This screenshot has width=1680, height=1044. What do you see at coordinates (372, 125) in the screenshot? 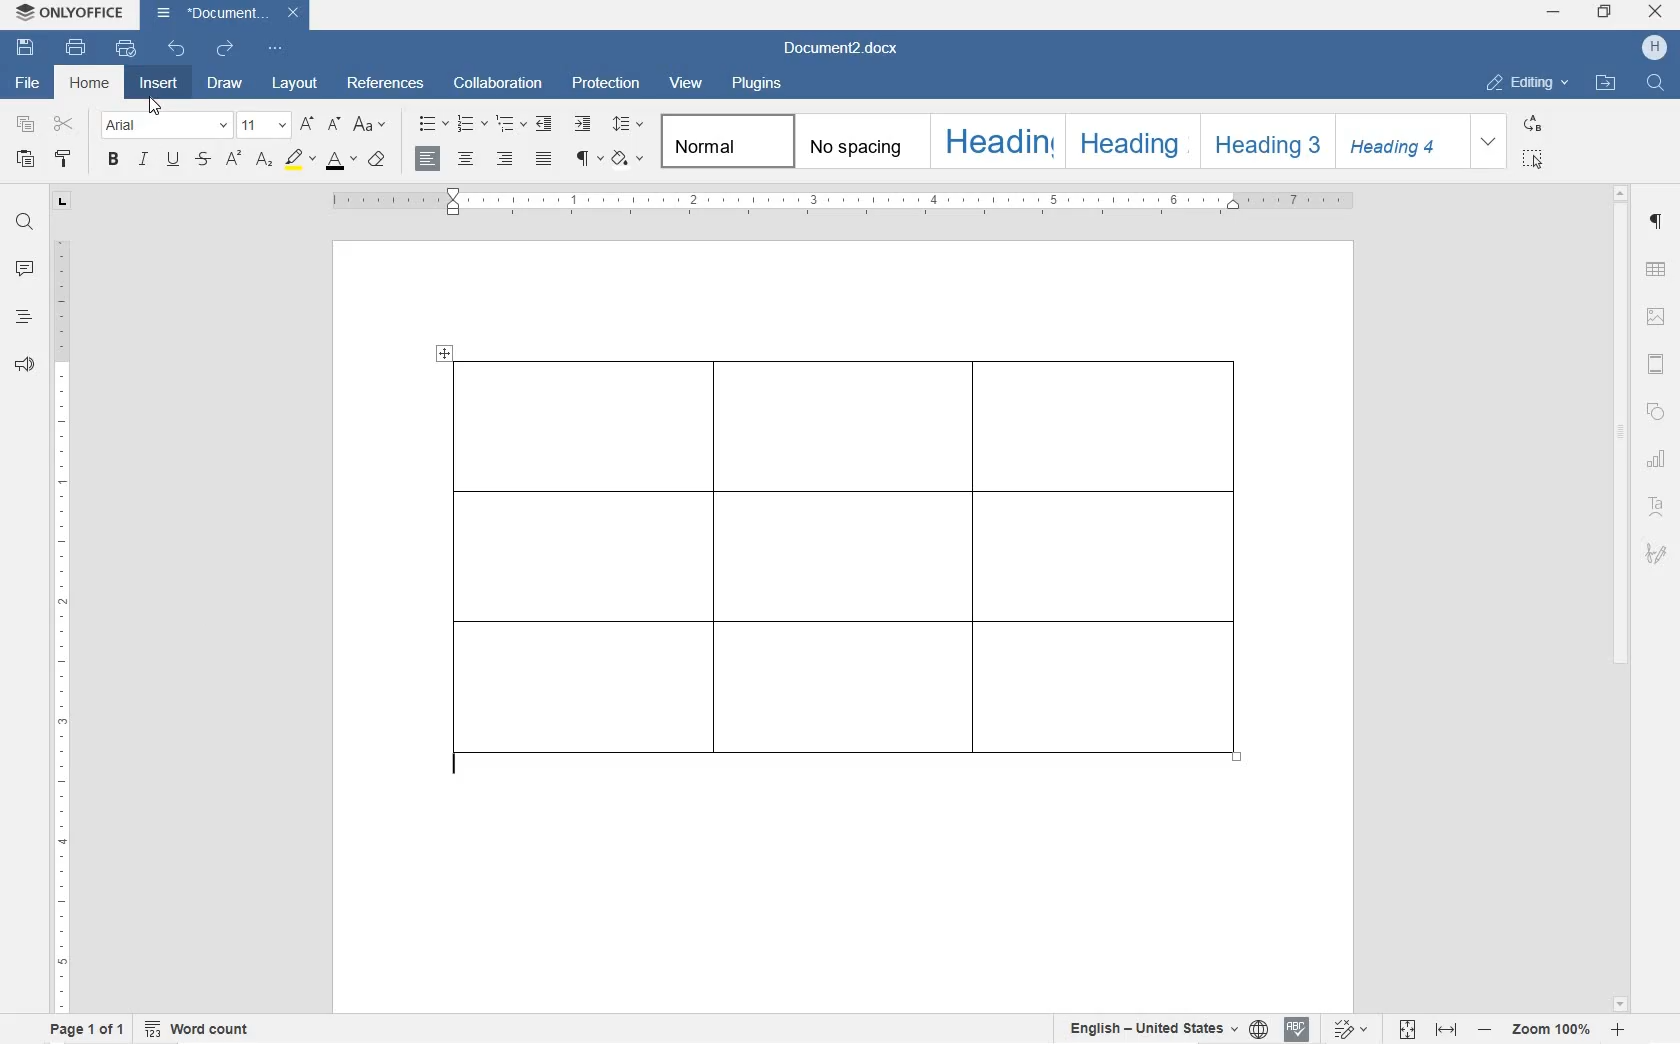
I see `change case` at bounding box center [372, 125].